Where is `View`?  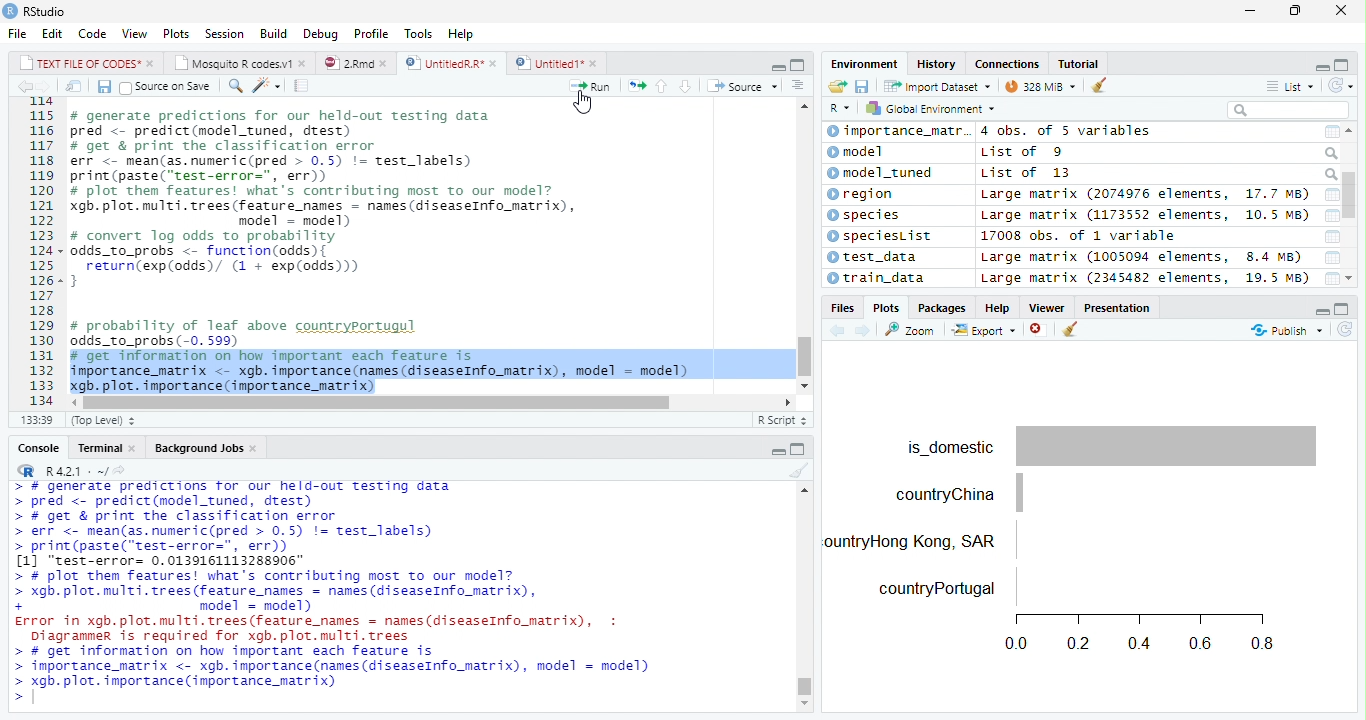
View is located at coordinates (134, 34).